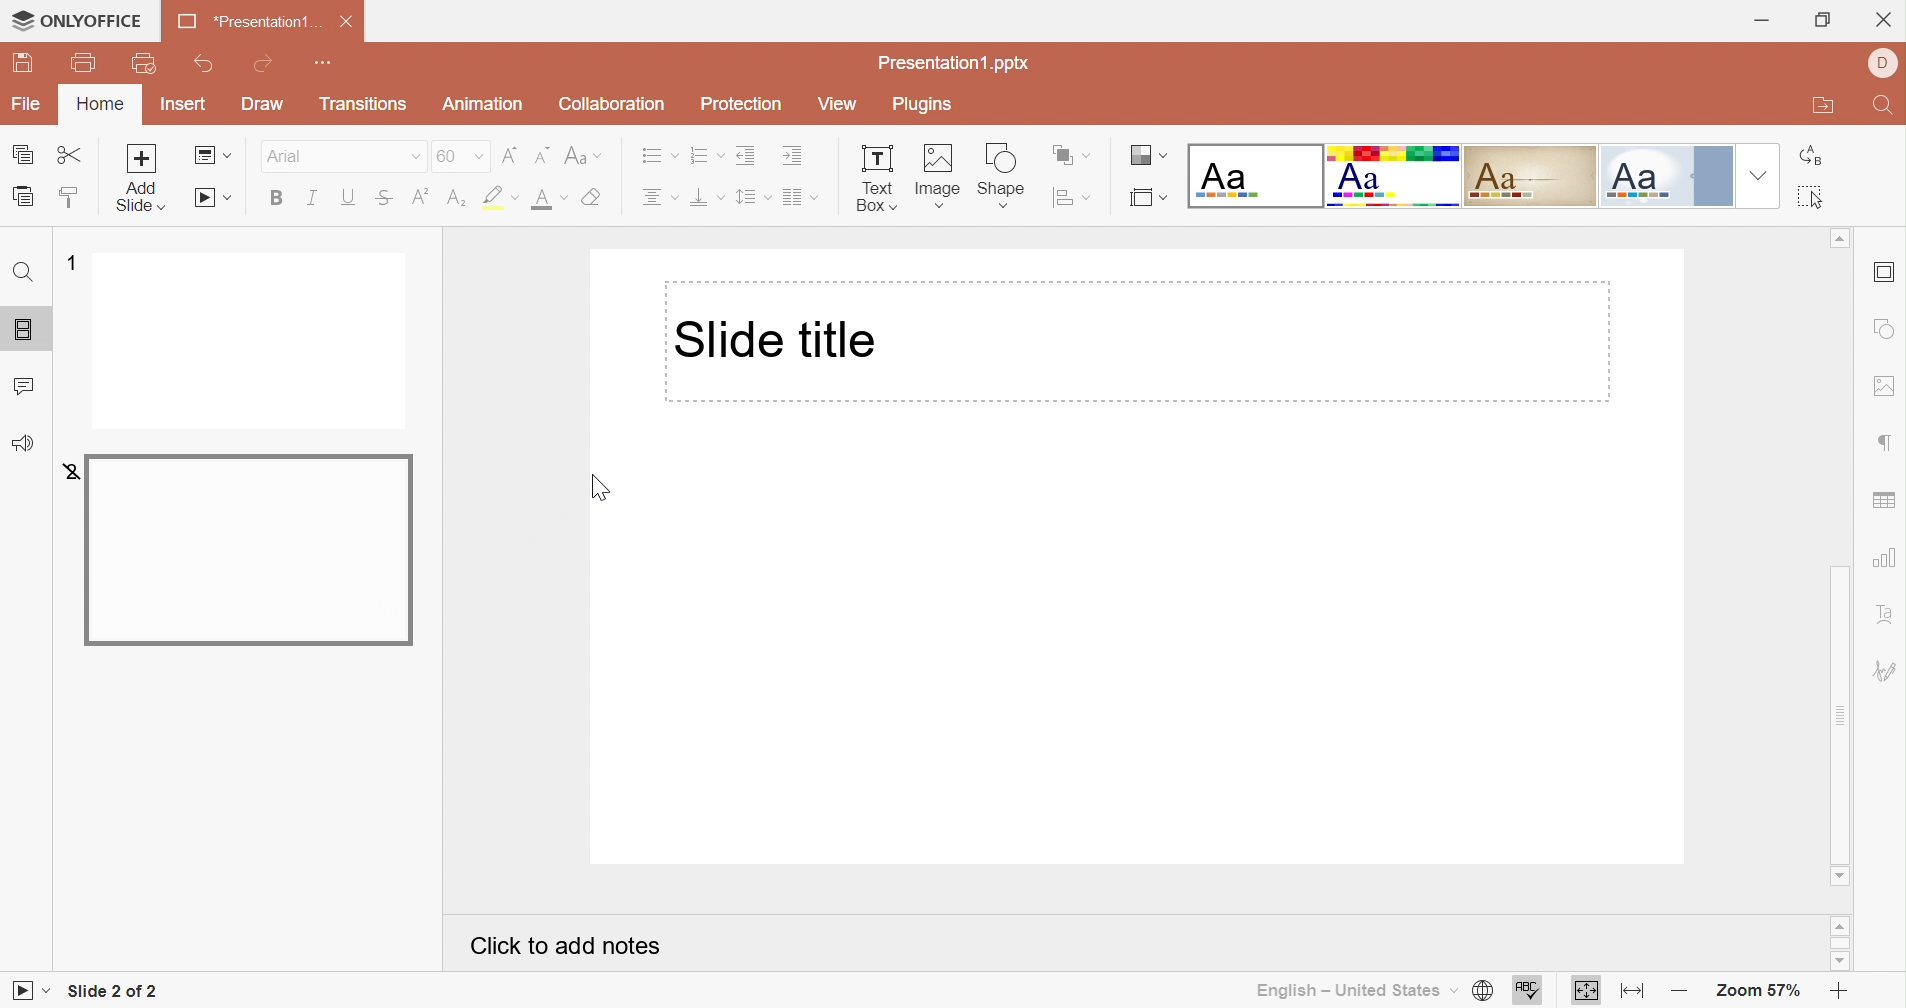 Image resolution: width=1906 pixels, height=1008 pixels. I want to click on Align Bottom, so click(707, 200).